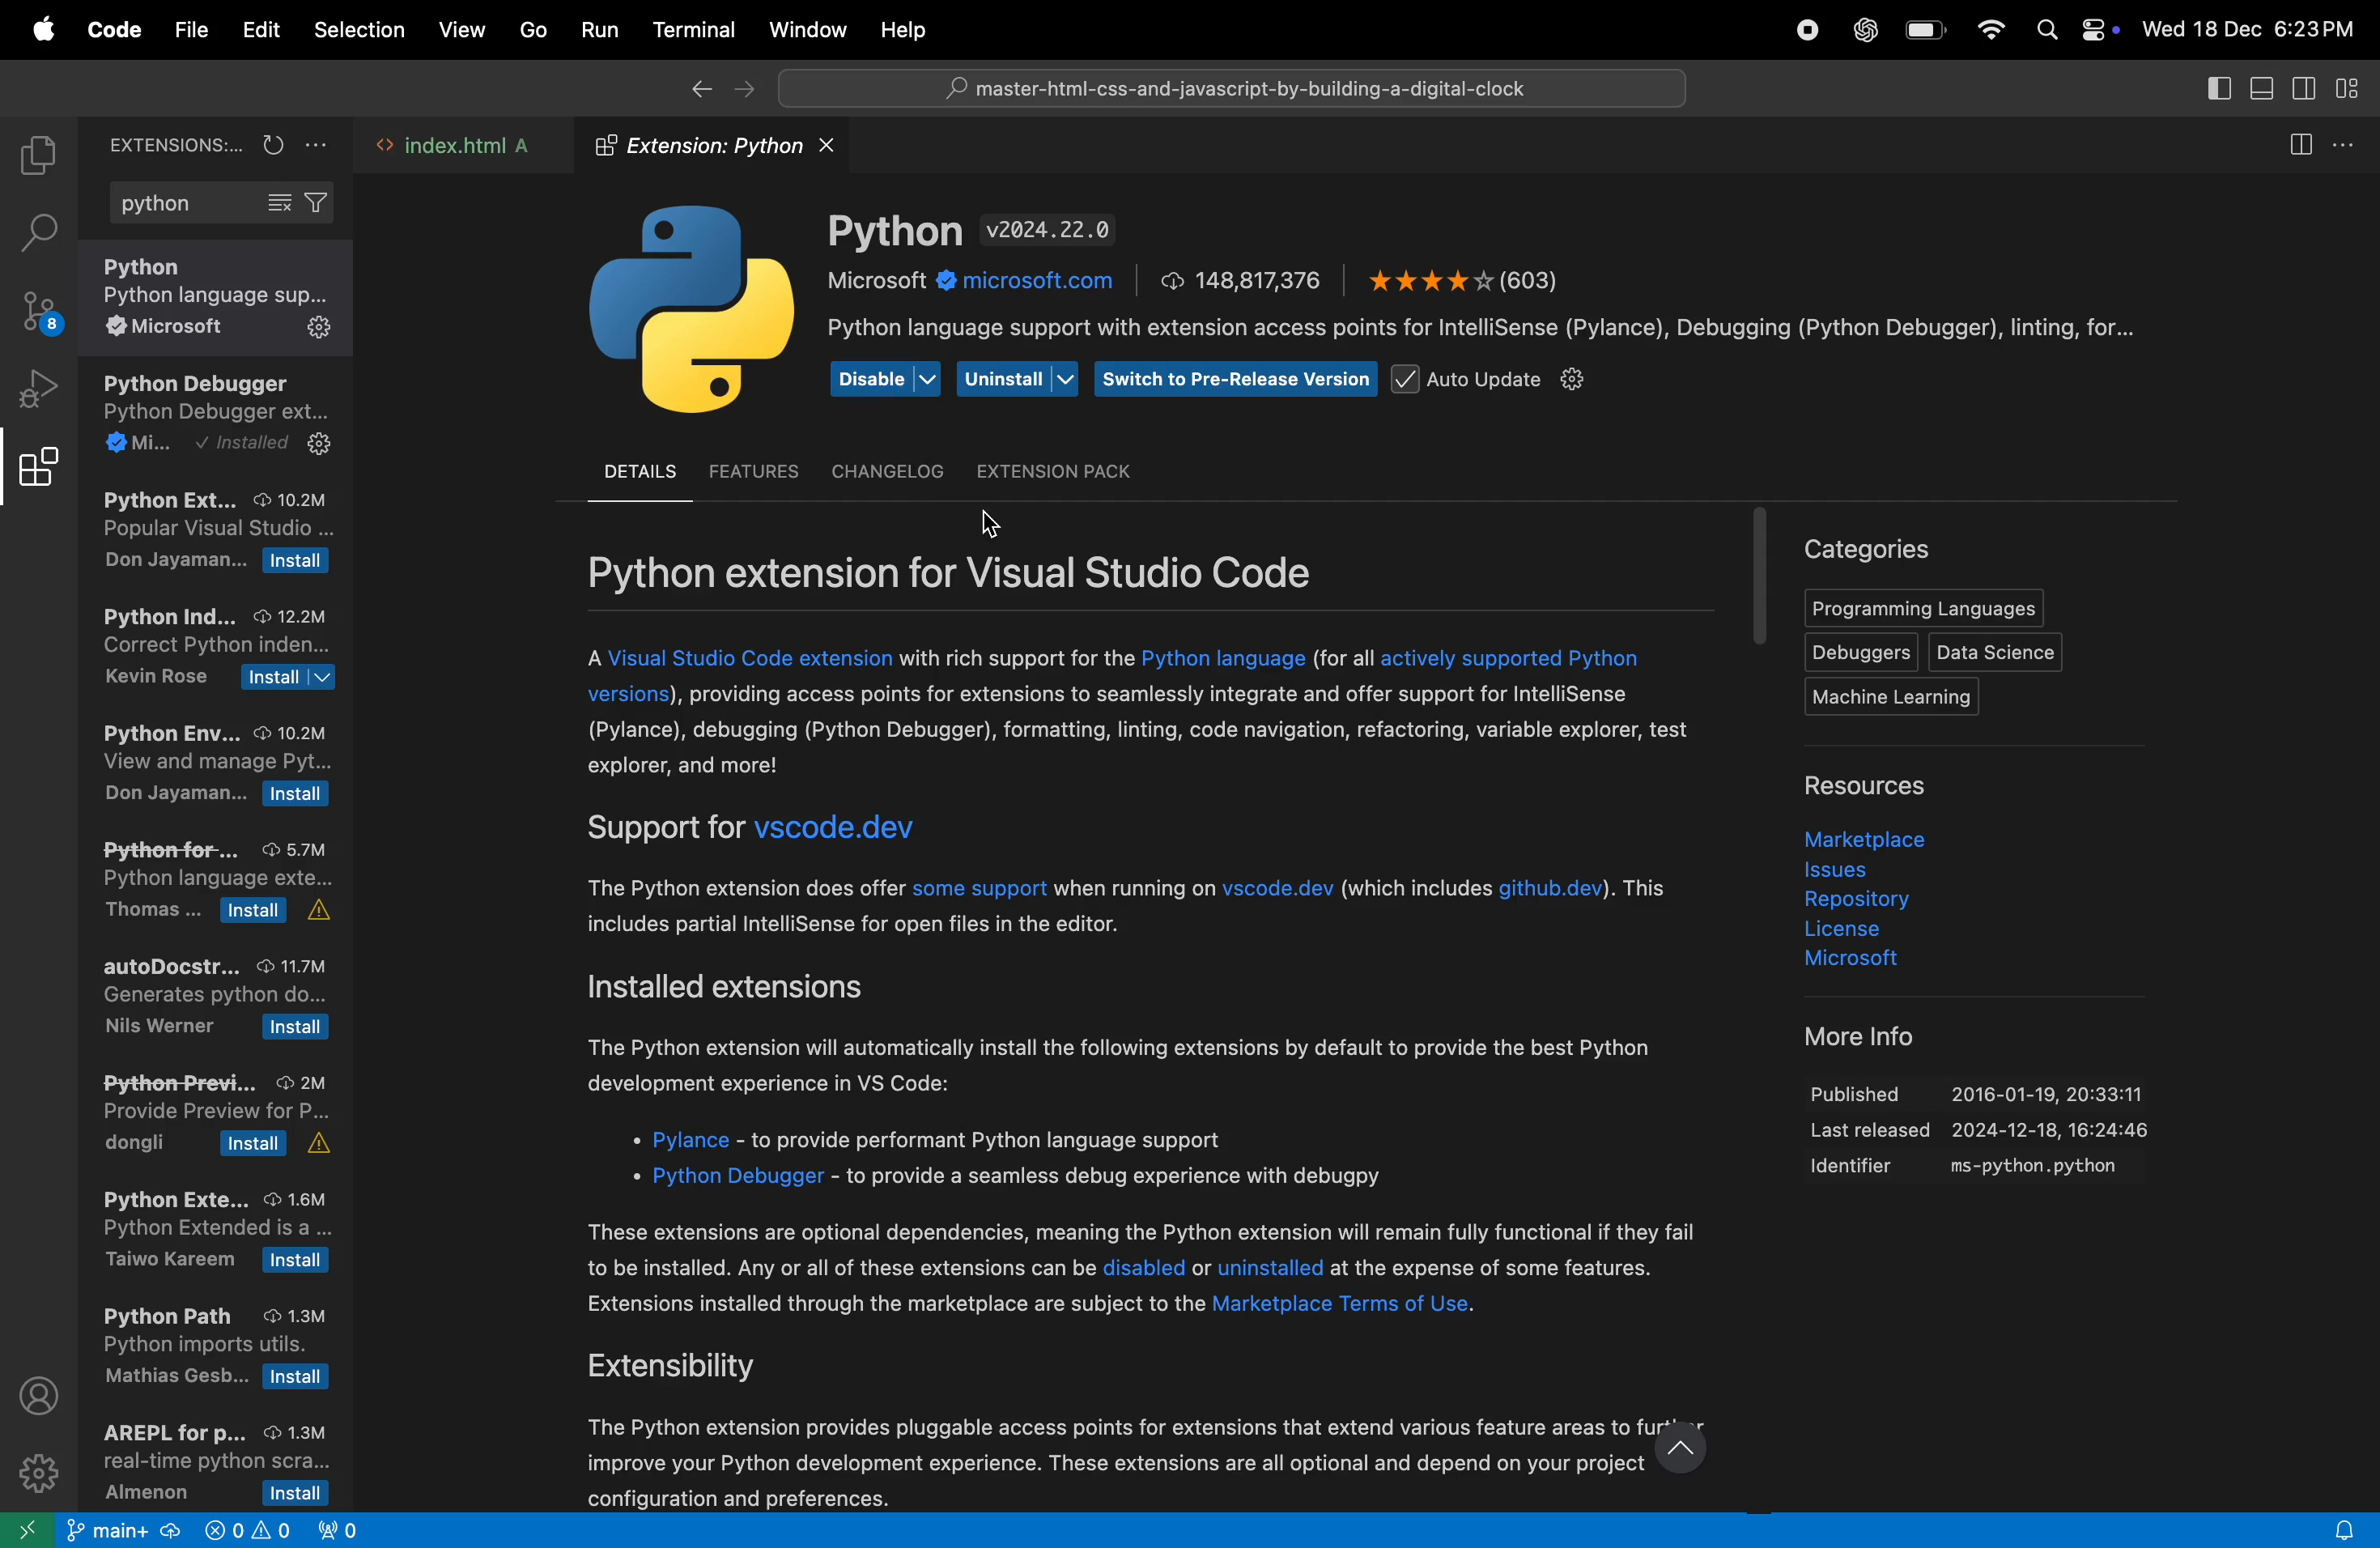  I want to click on categories, so click(1870, 547).